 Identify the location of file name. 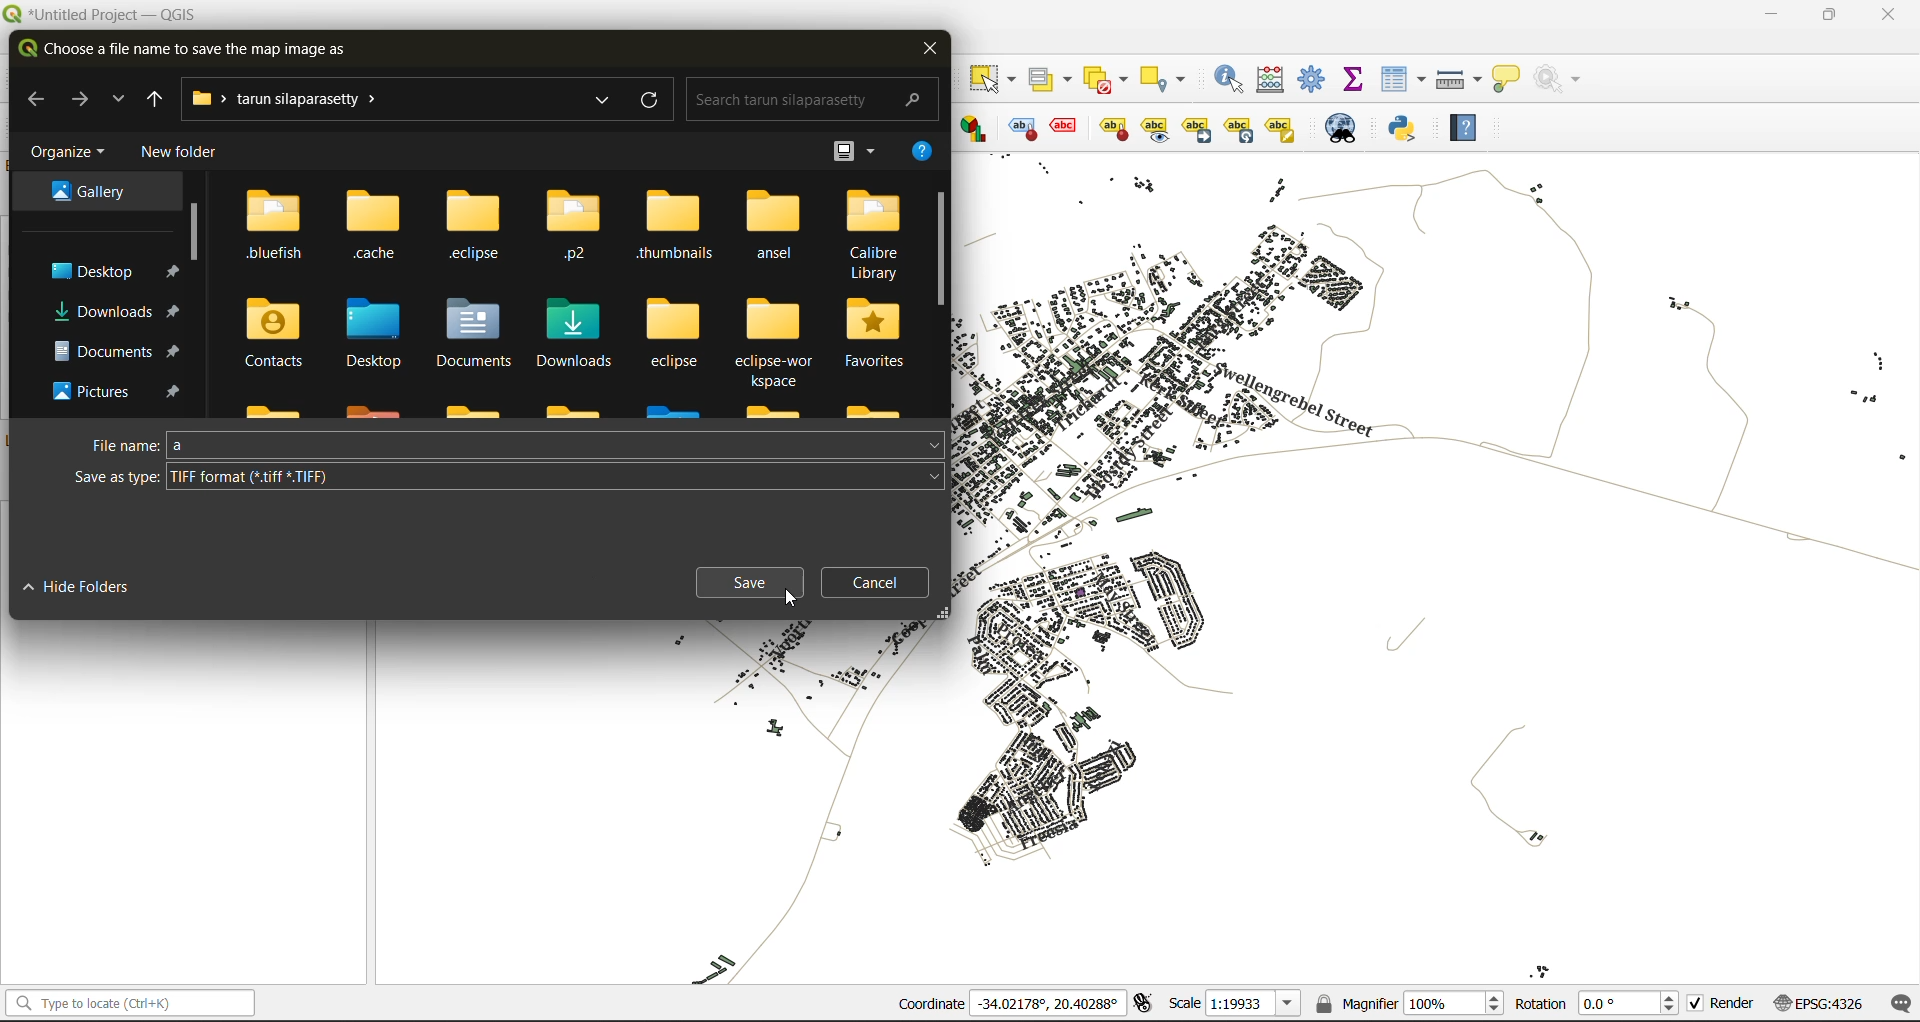
(515, 445).